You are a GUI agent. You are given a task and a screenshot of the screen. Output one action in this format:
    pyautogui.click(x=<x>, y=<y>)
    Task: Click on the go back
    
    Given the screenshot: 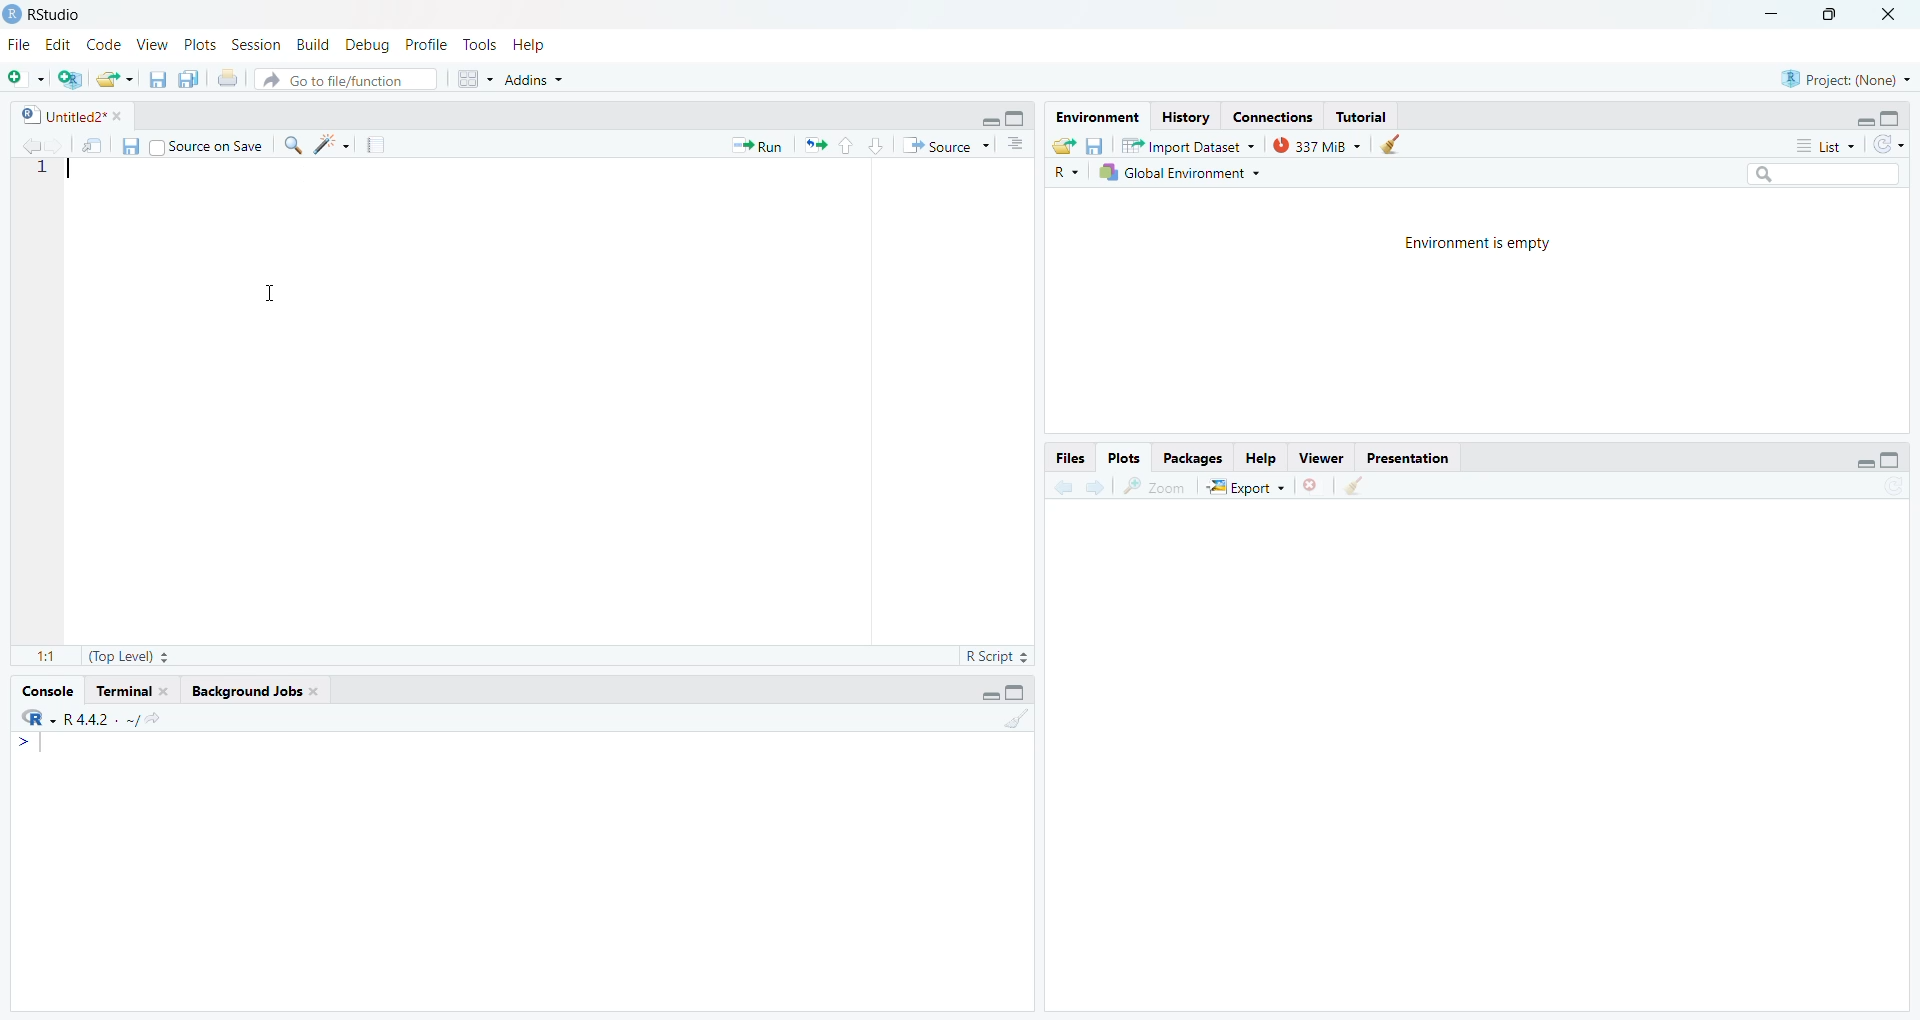 What is the action you would take?
    pyautogui.click(x=1063, y=487)
    